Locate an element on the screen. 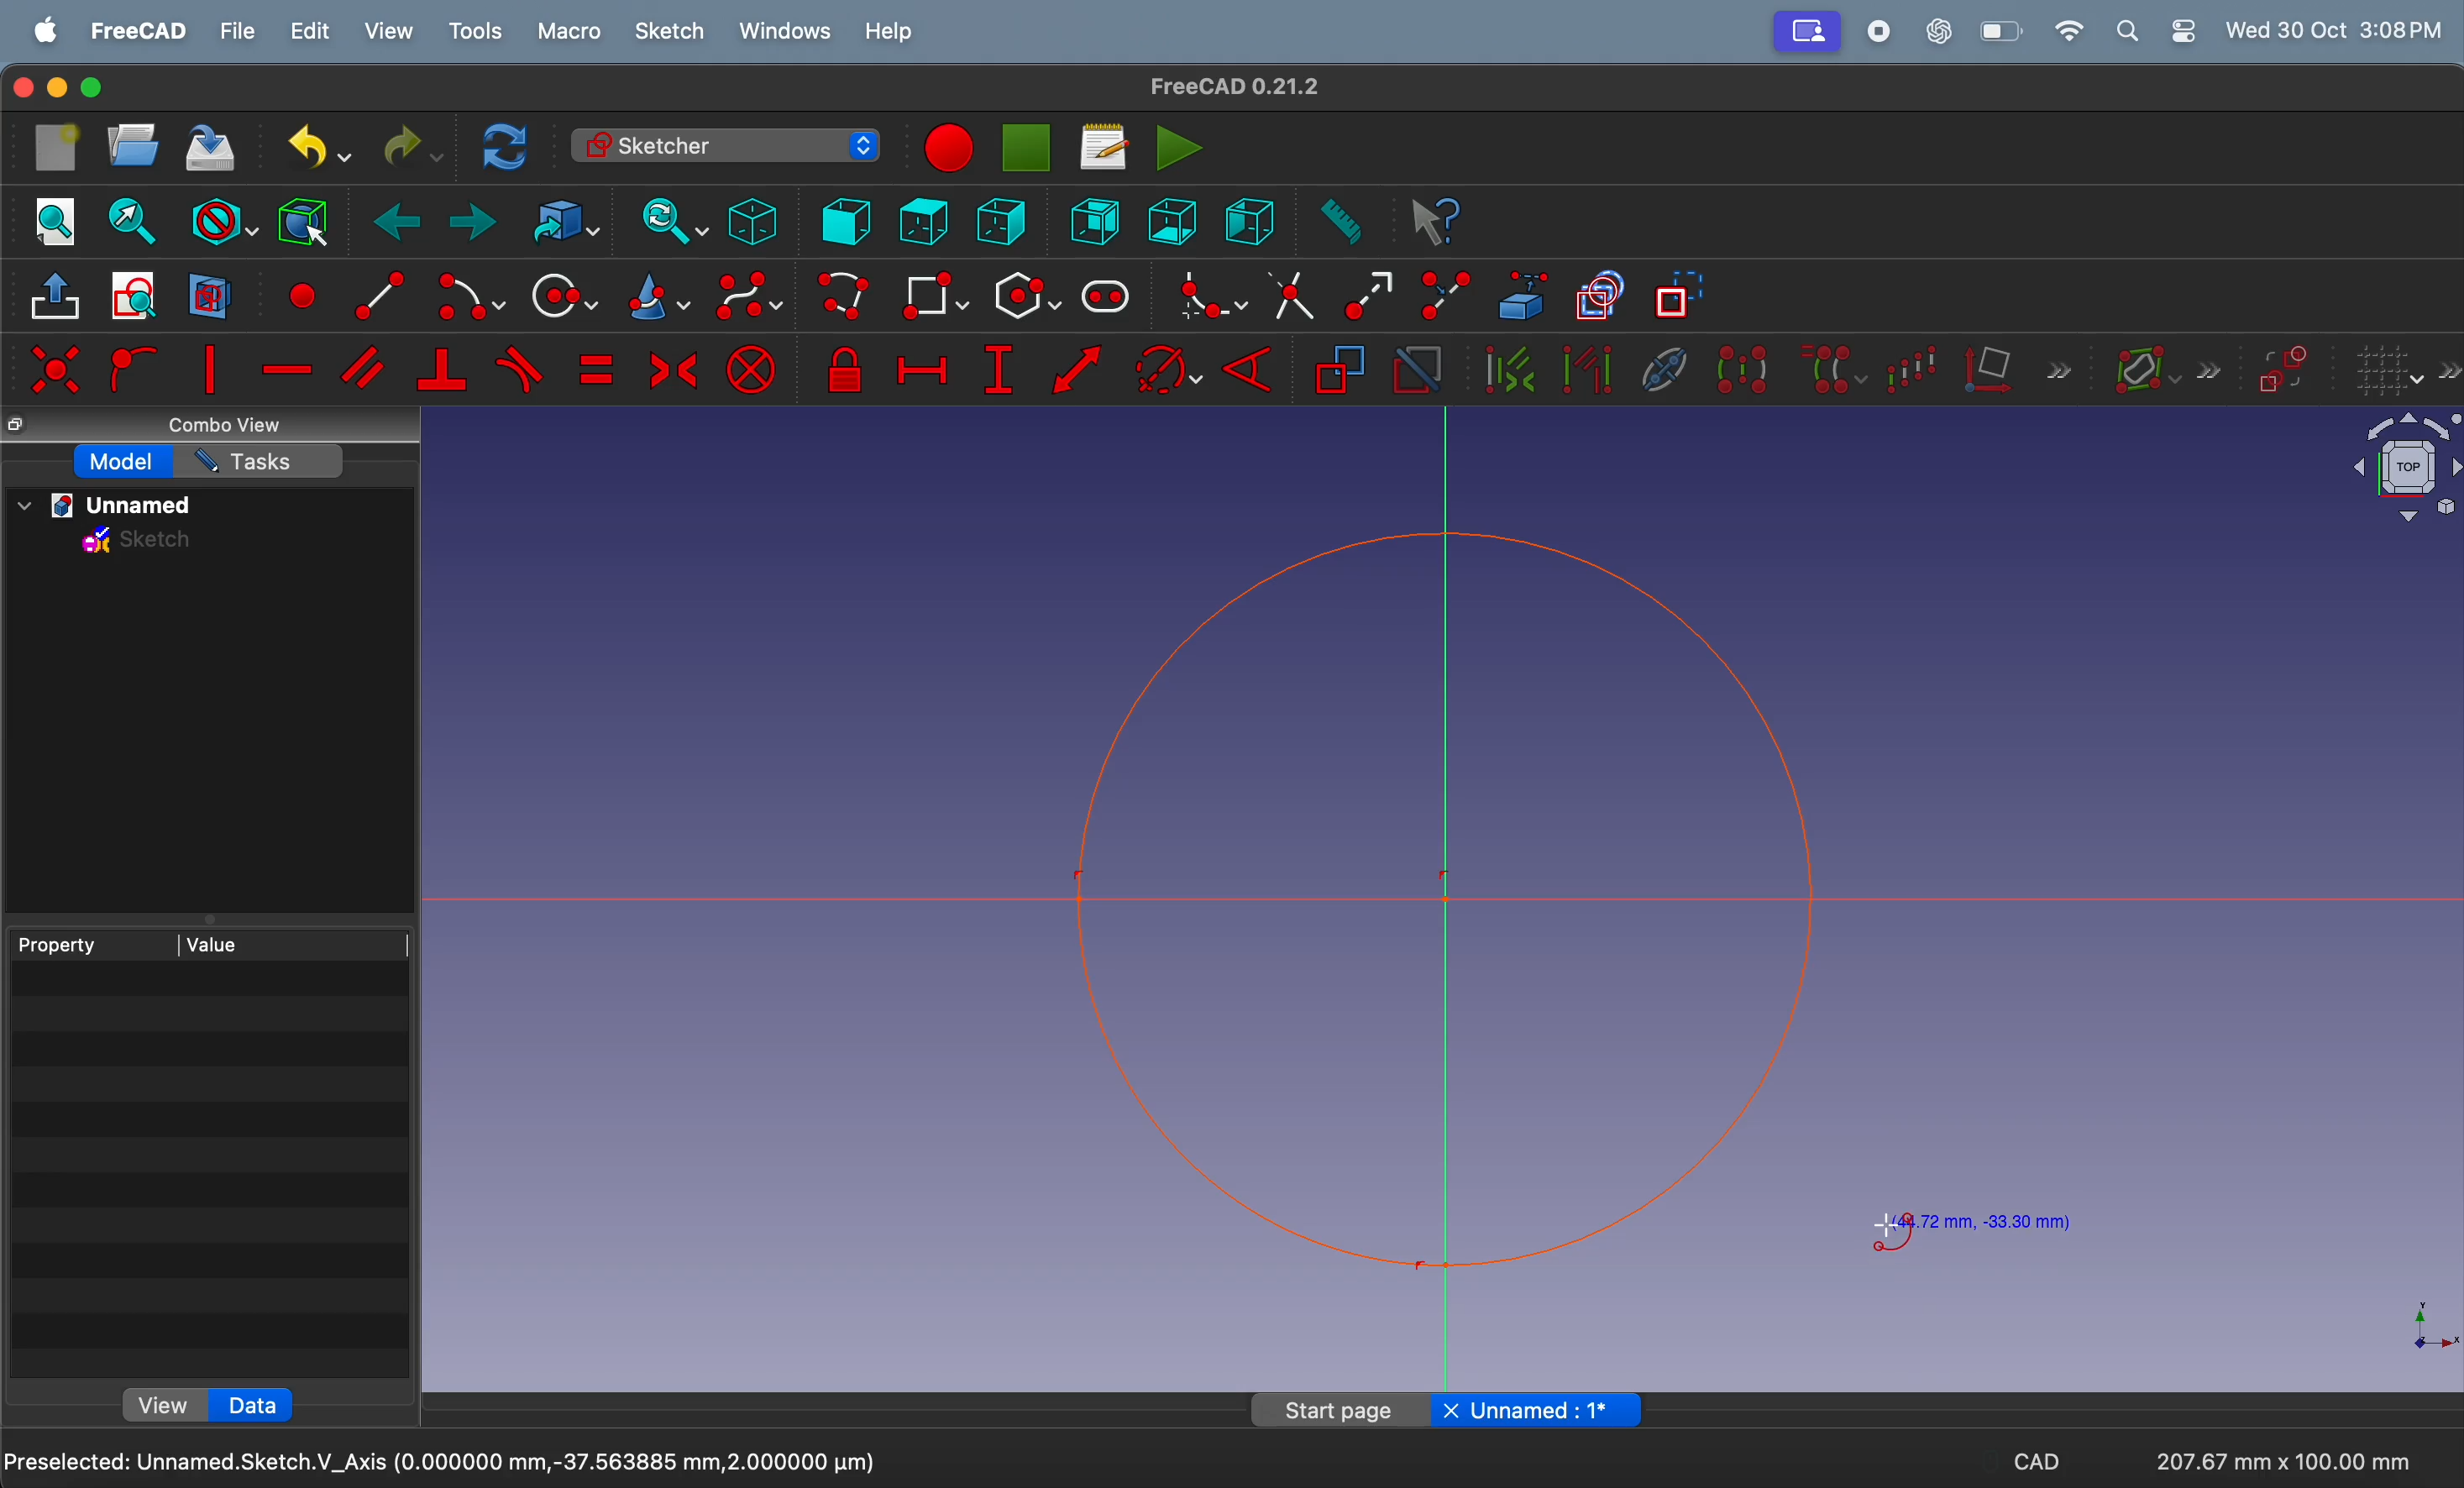 This screenshot has width=2464, height=1488. windows is located at coordinates (786, 32).